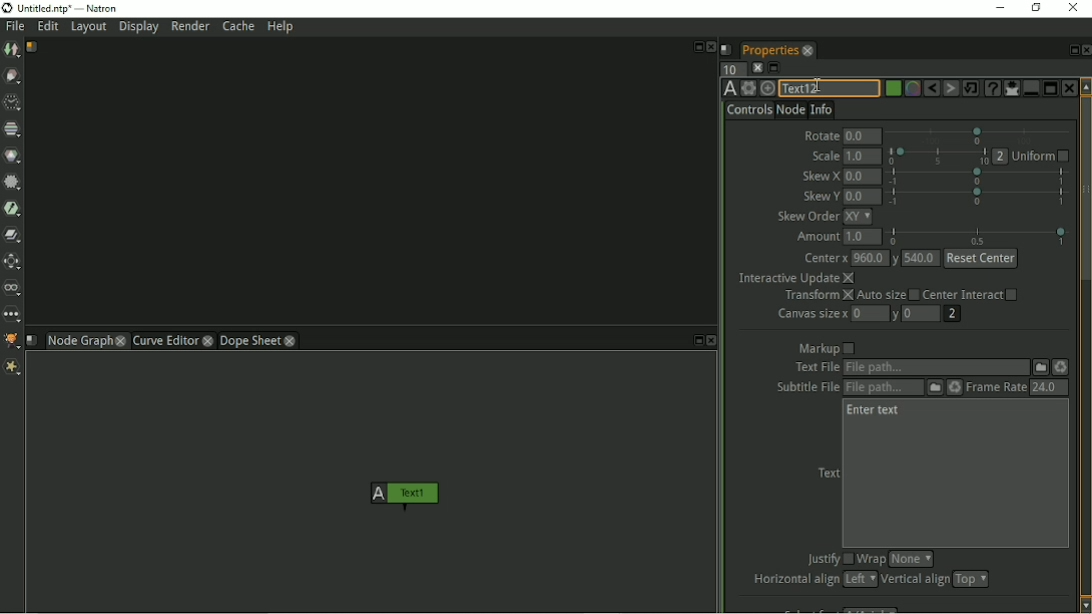 The image size is (1092, 614). I want to click on Filter, so click(13, 185).